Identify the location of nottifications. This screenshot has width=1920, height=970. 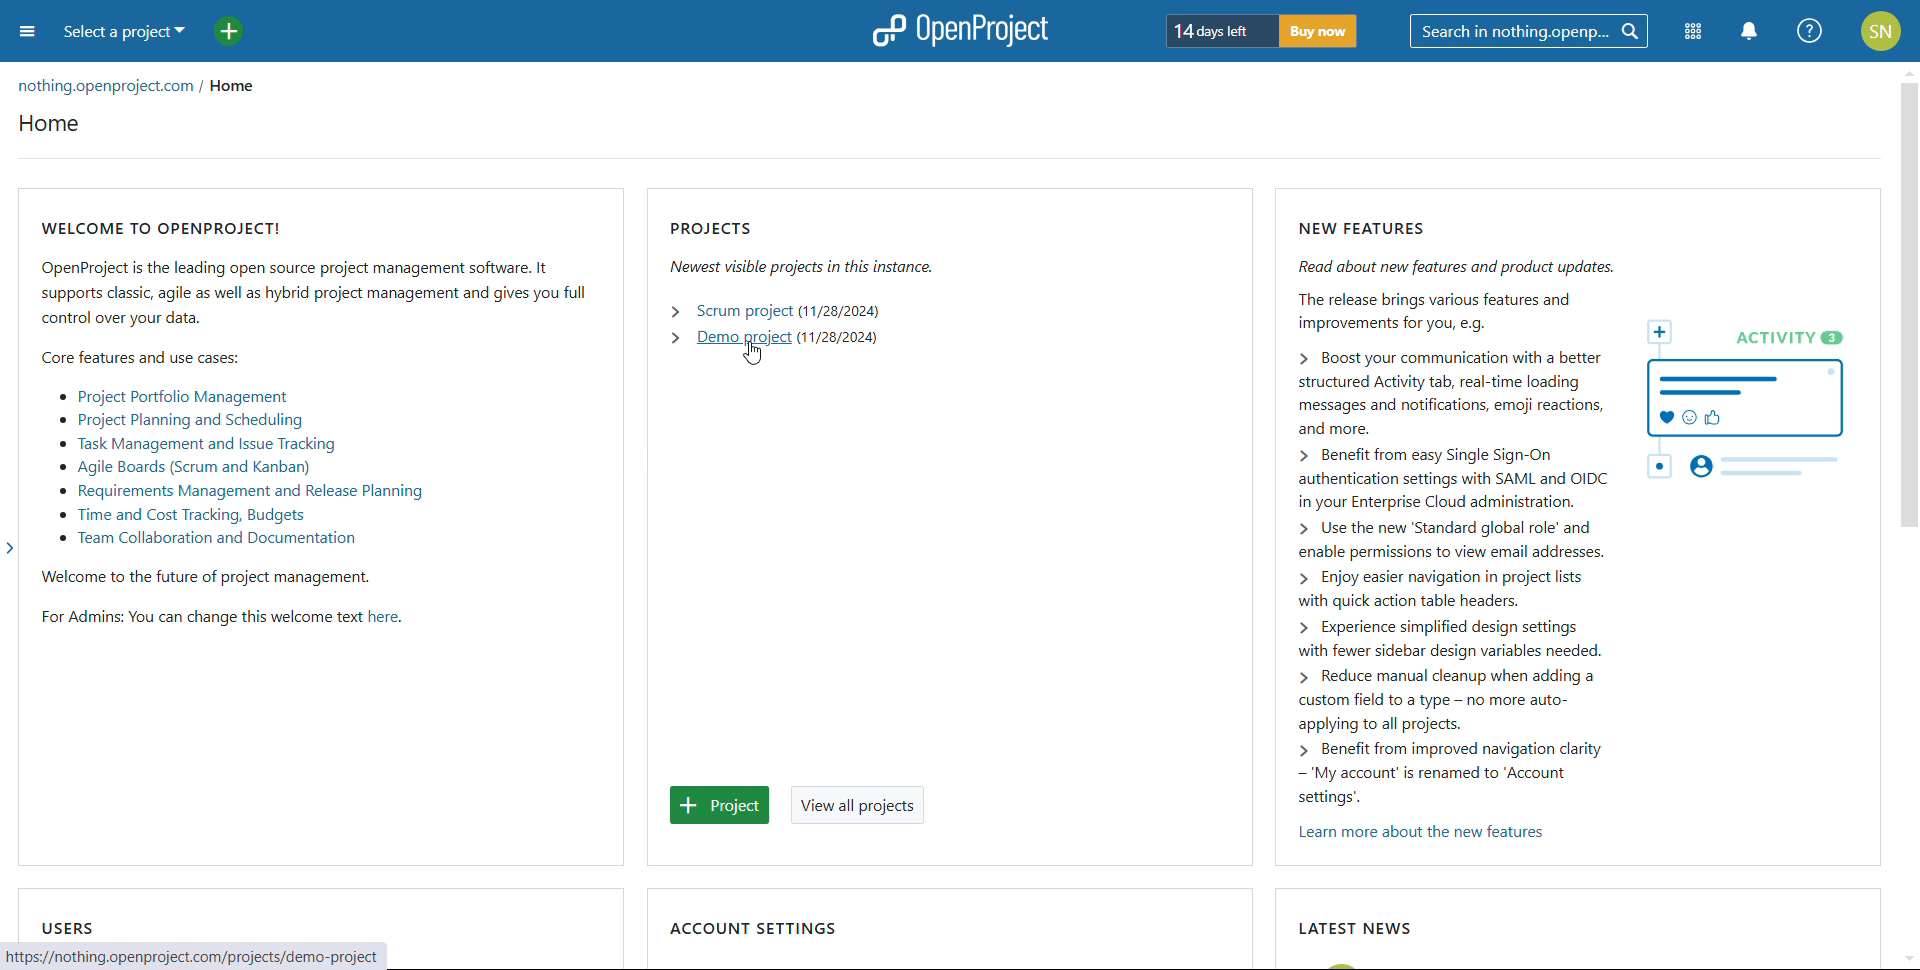
(1750, 33).